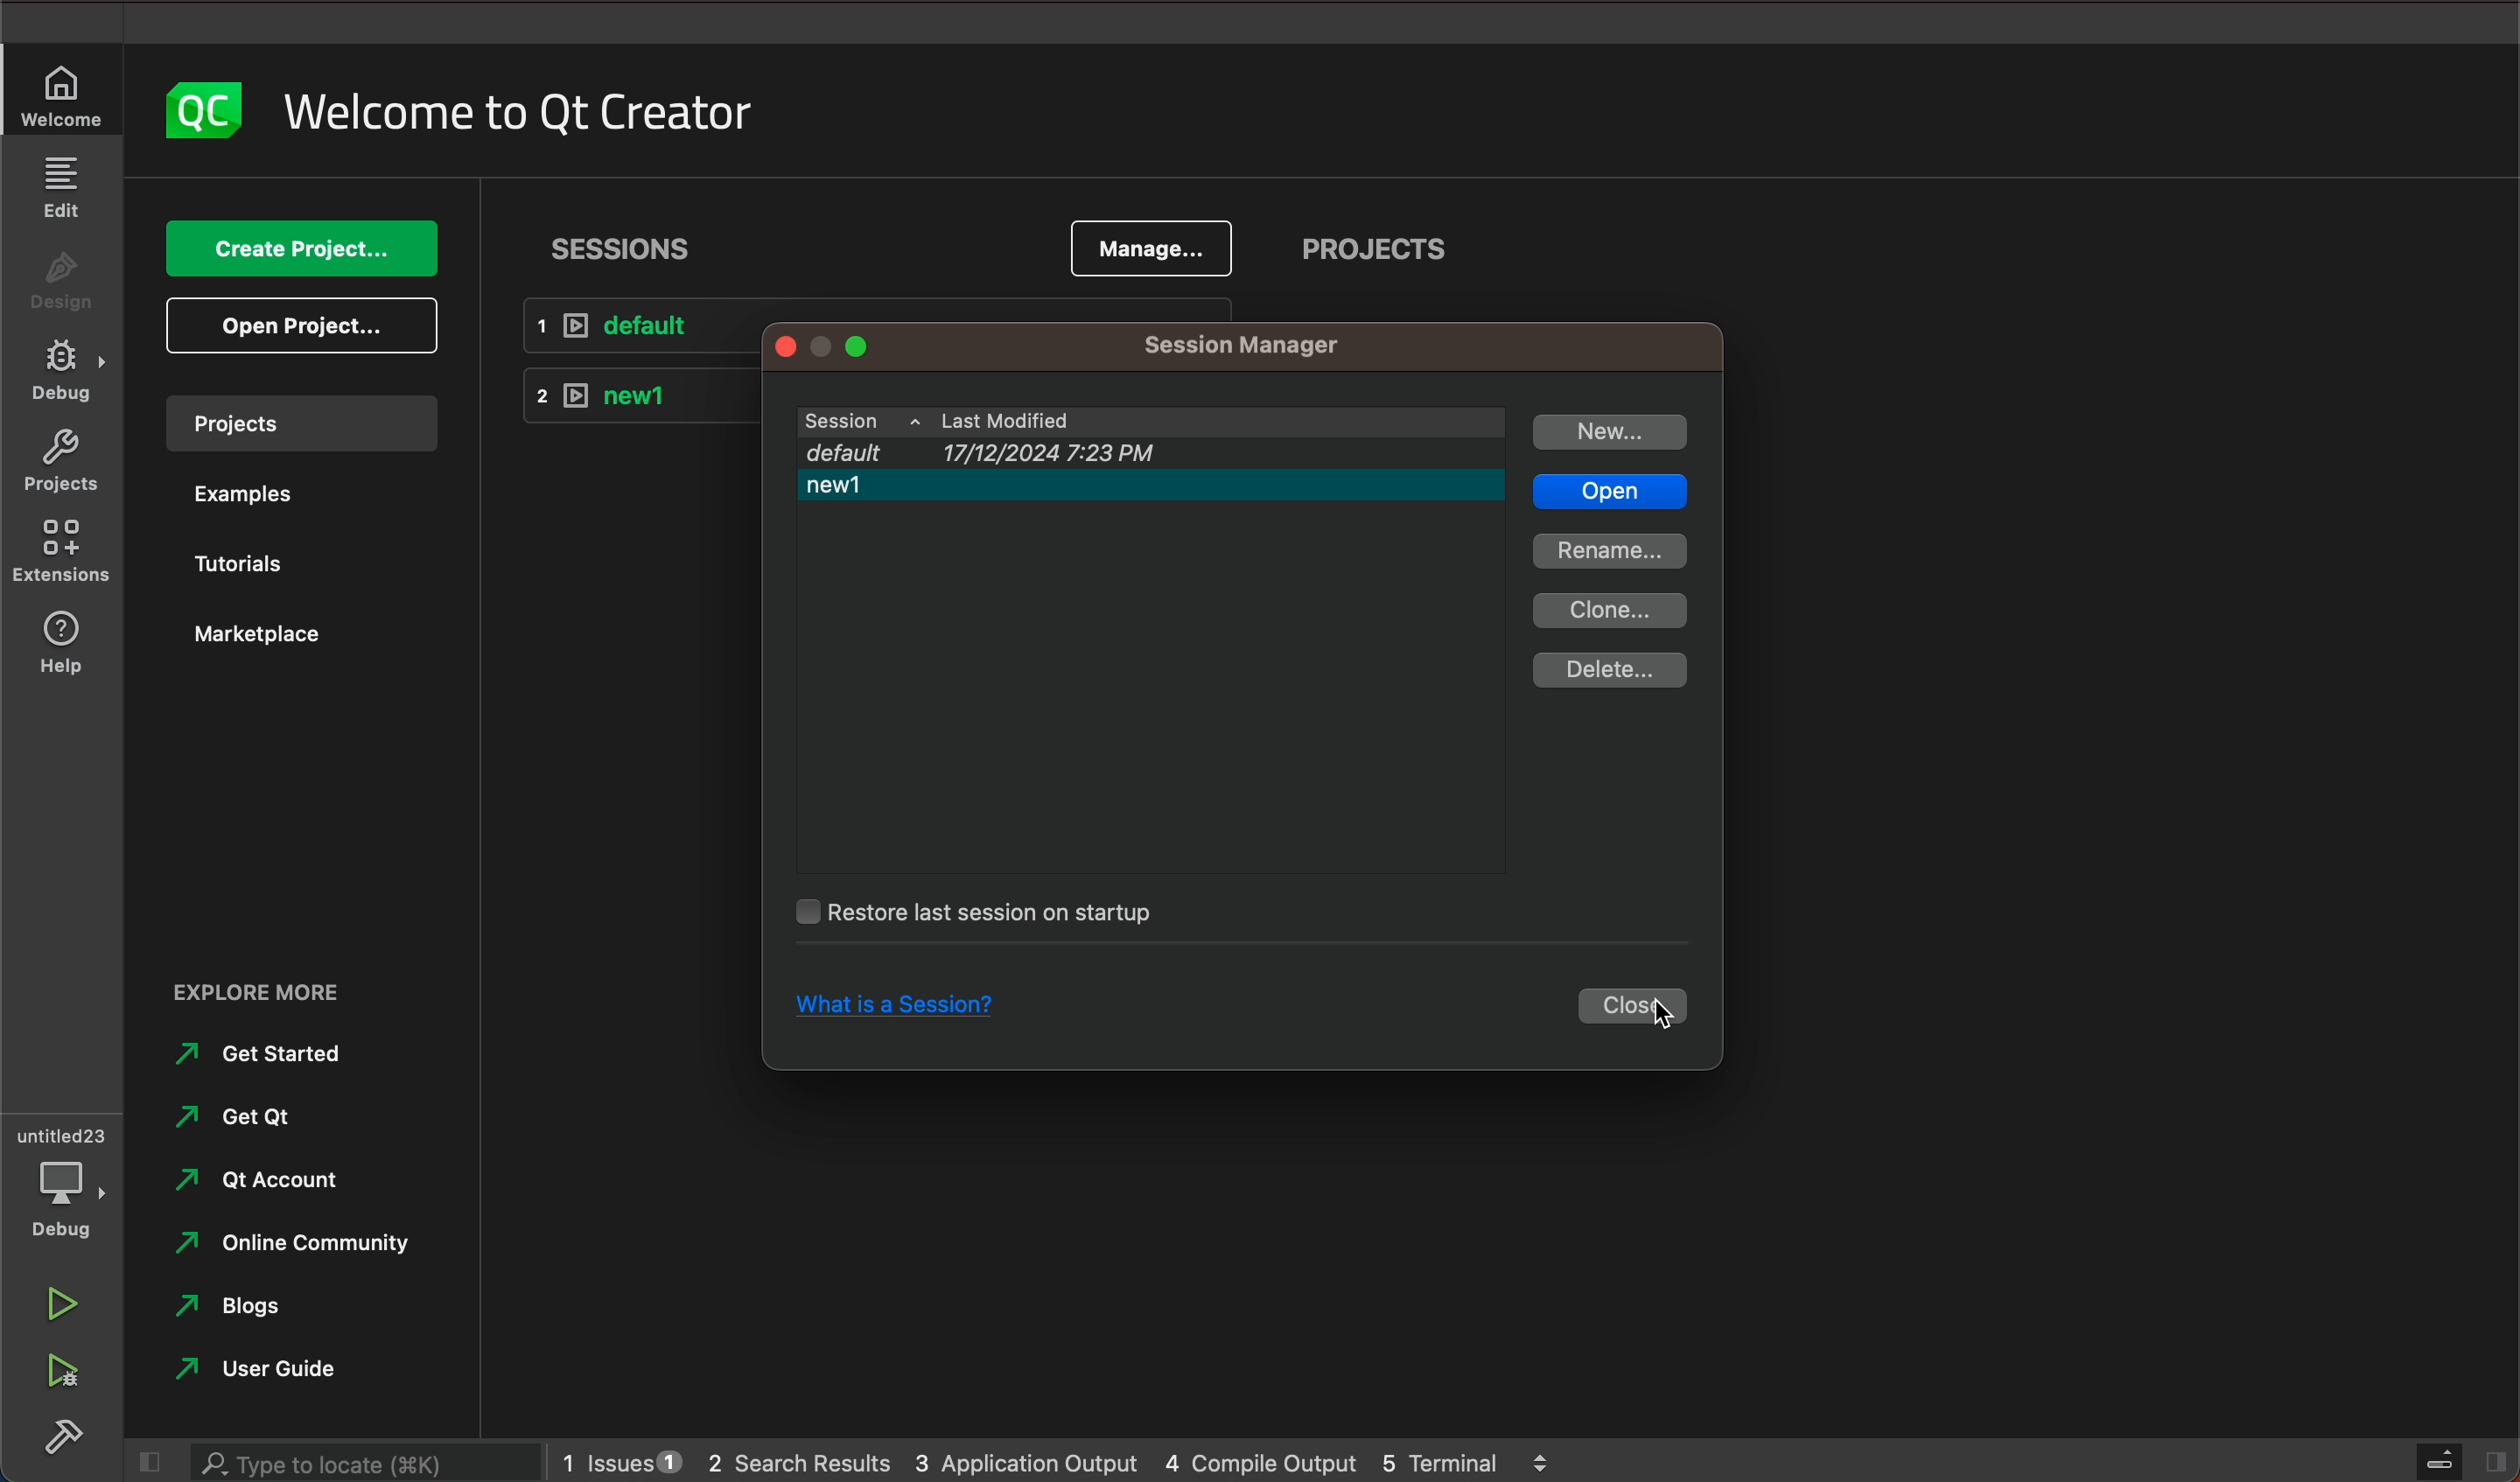 Image resolution: width=2520 pixels, height=1482 pixels. What do you see at coordinates (617, 1457) in the screenshot?
I see `issues` at bounding box center [617, 1457].